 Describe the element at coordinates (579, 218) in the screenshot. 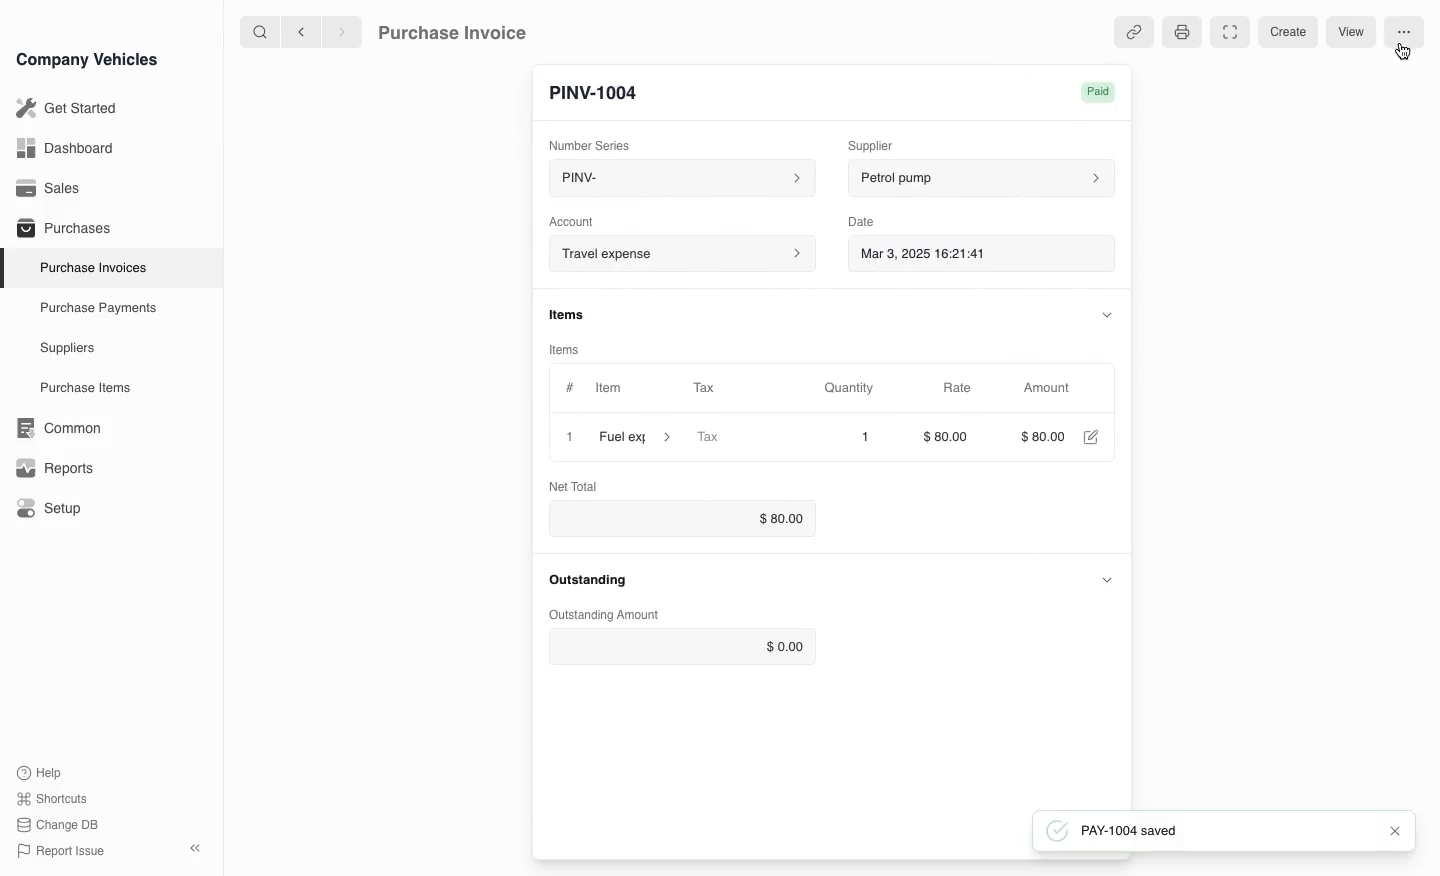

I see `Account` at that location.